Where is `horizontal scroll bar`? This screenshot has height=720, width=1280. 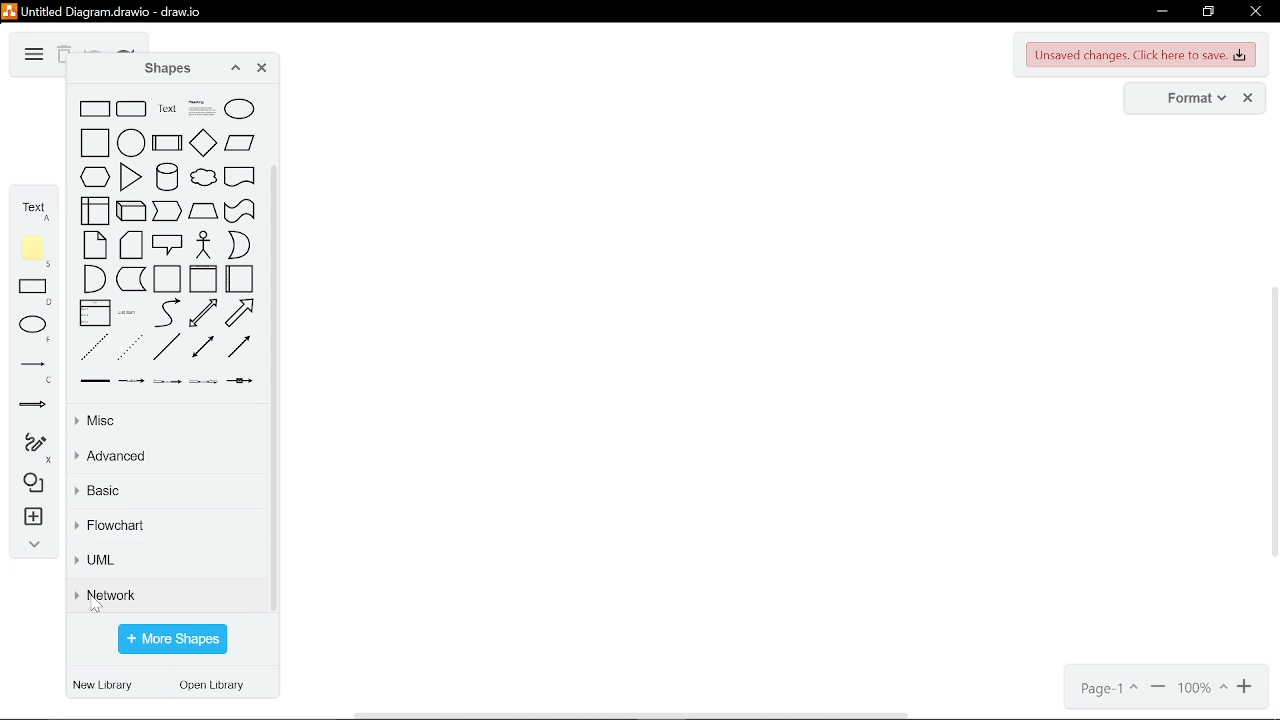
horizontal scroll bar is located at coordinates (634, 714).